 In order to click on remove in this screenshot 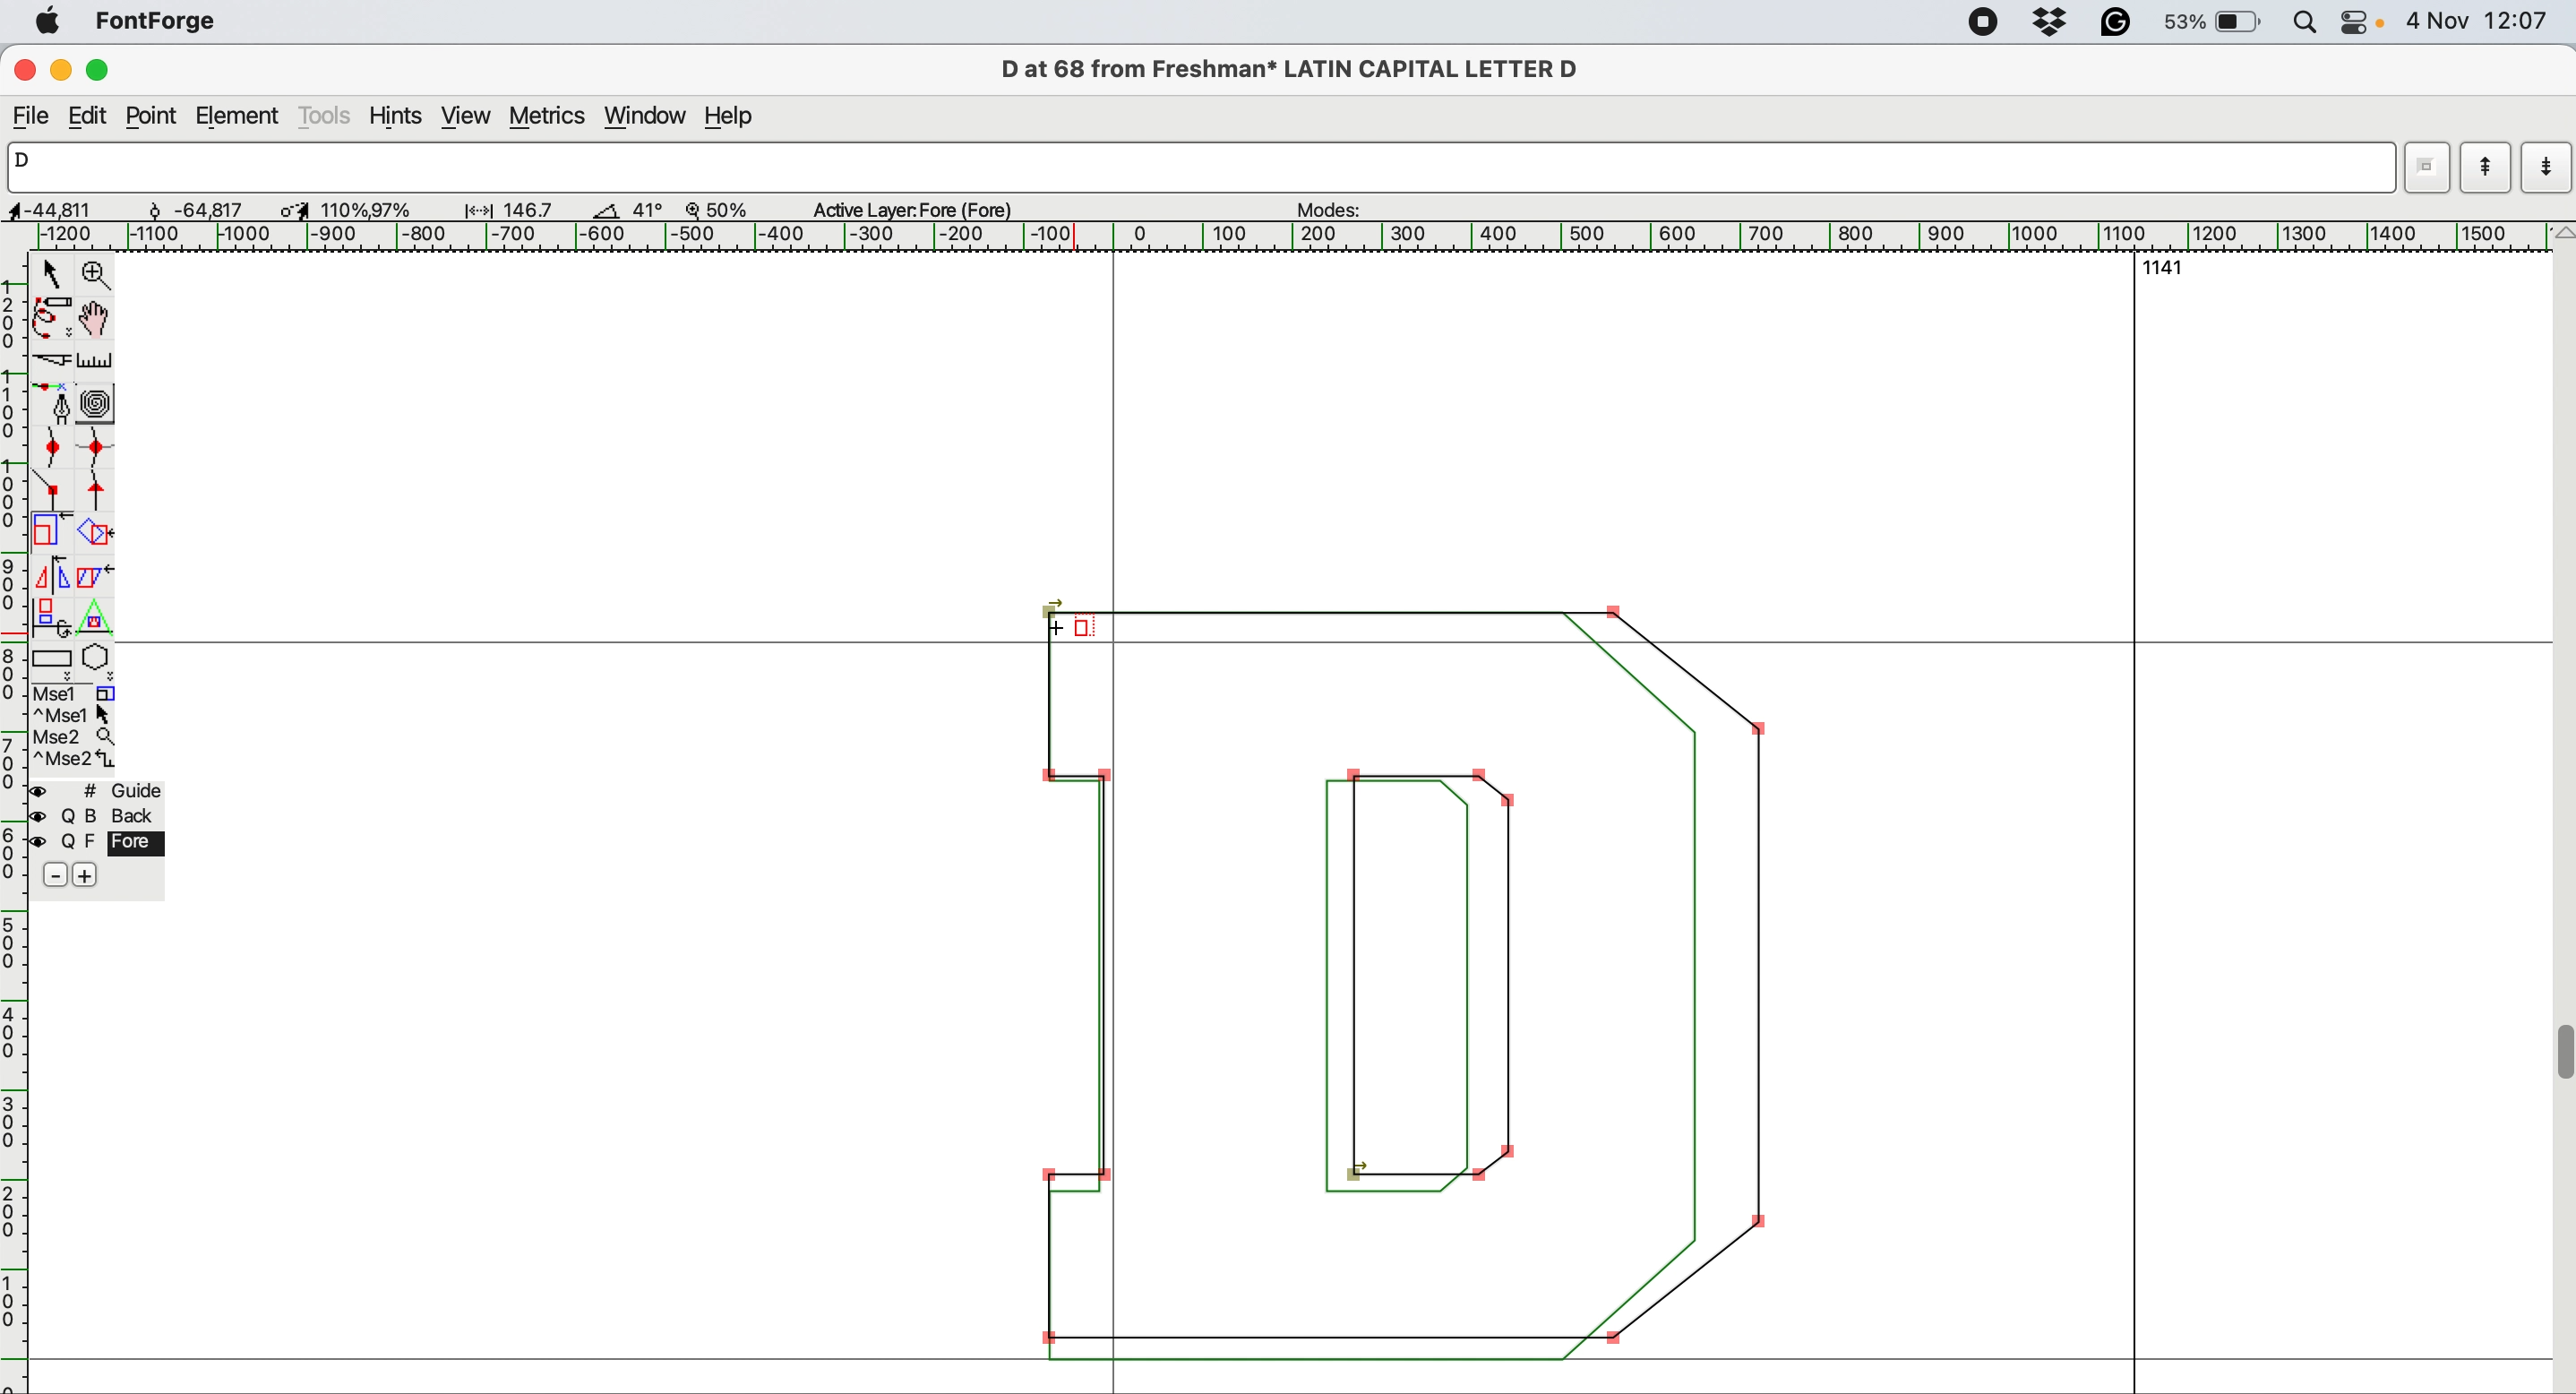, I will do `click(50, 875)`.